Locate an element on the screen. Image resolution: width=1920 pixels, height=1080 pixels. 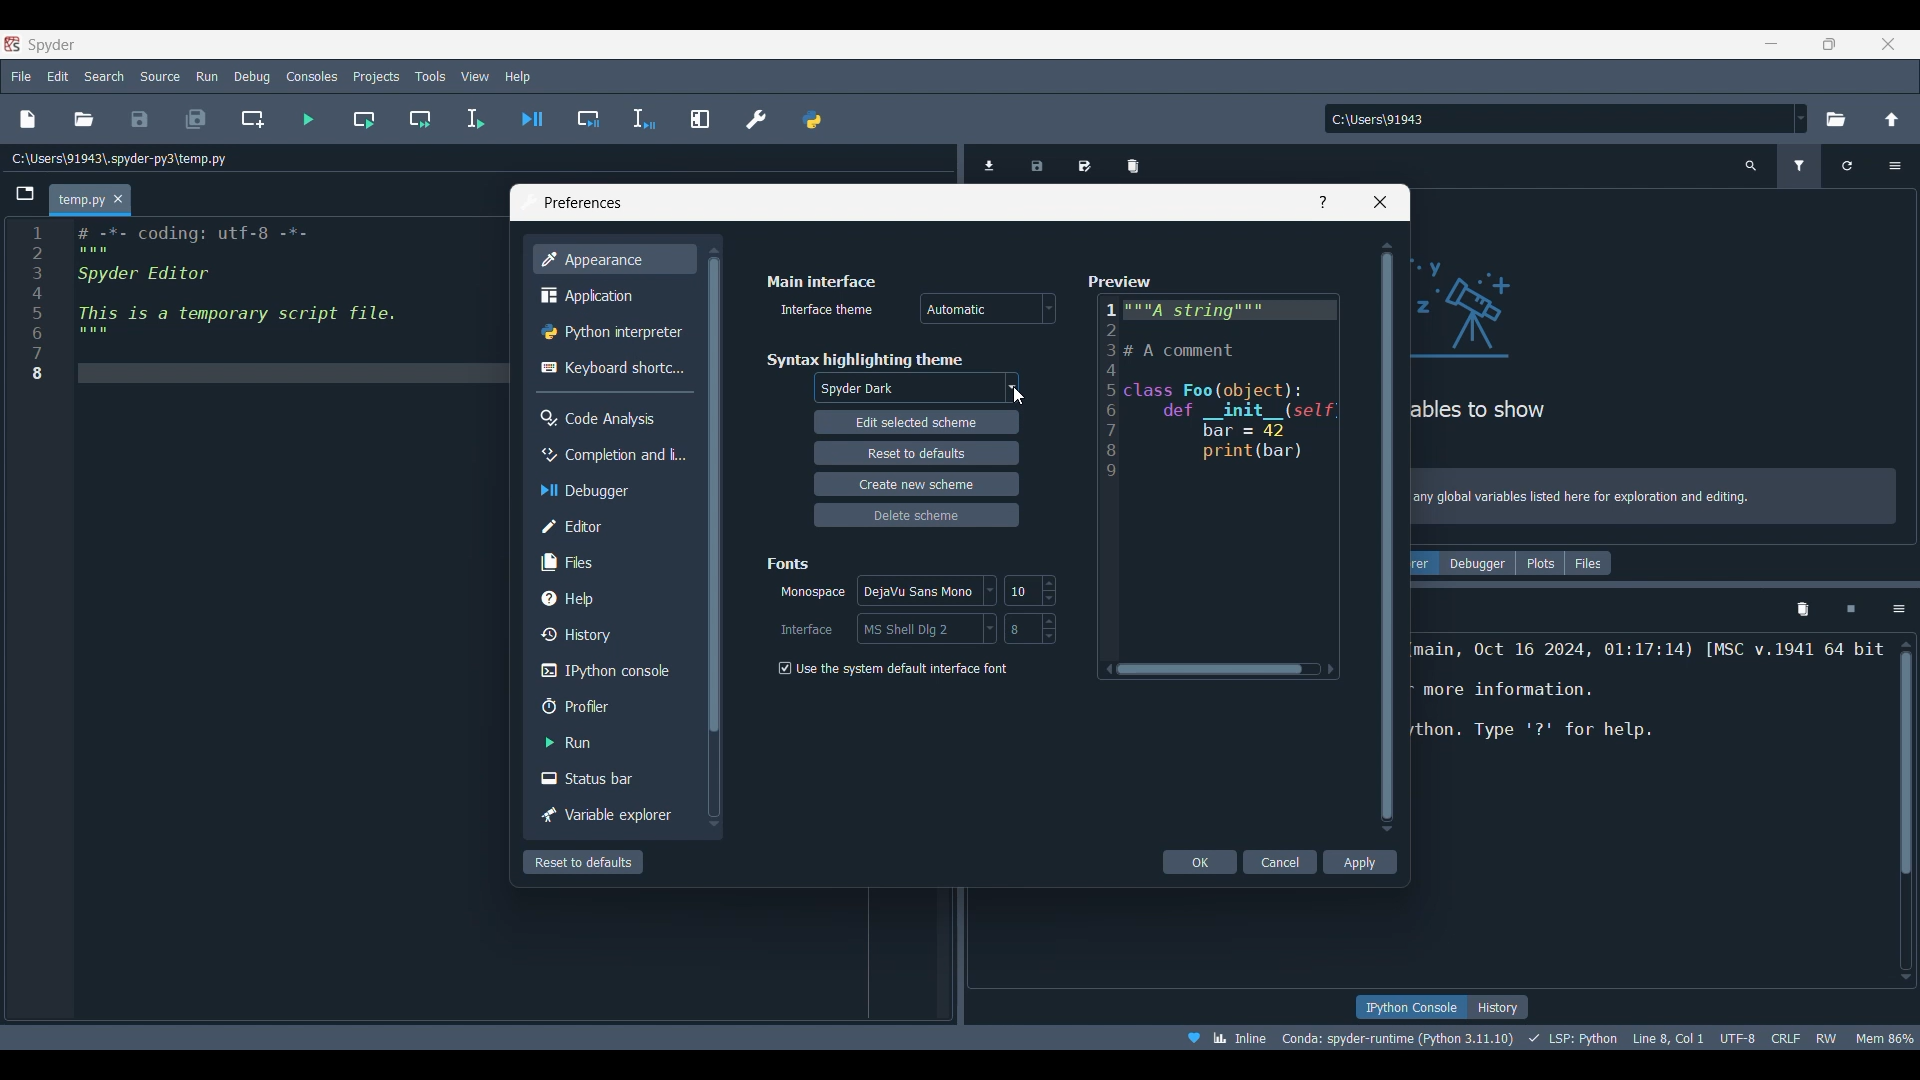
Indicates Monospace settings is located at coordinates (813, 593).